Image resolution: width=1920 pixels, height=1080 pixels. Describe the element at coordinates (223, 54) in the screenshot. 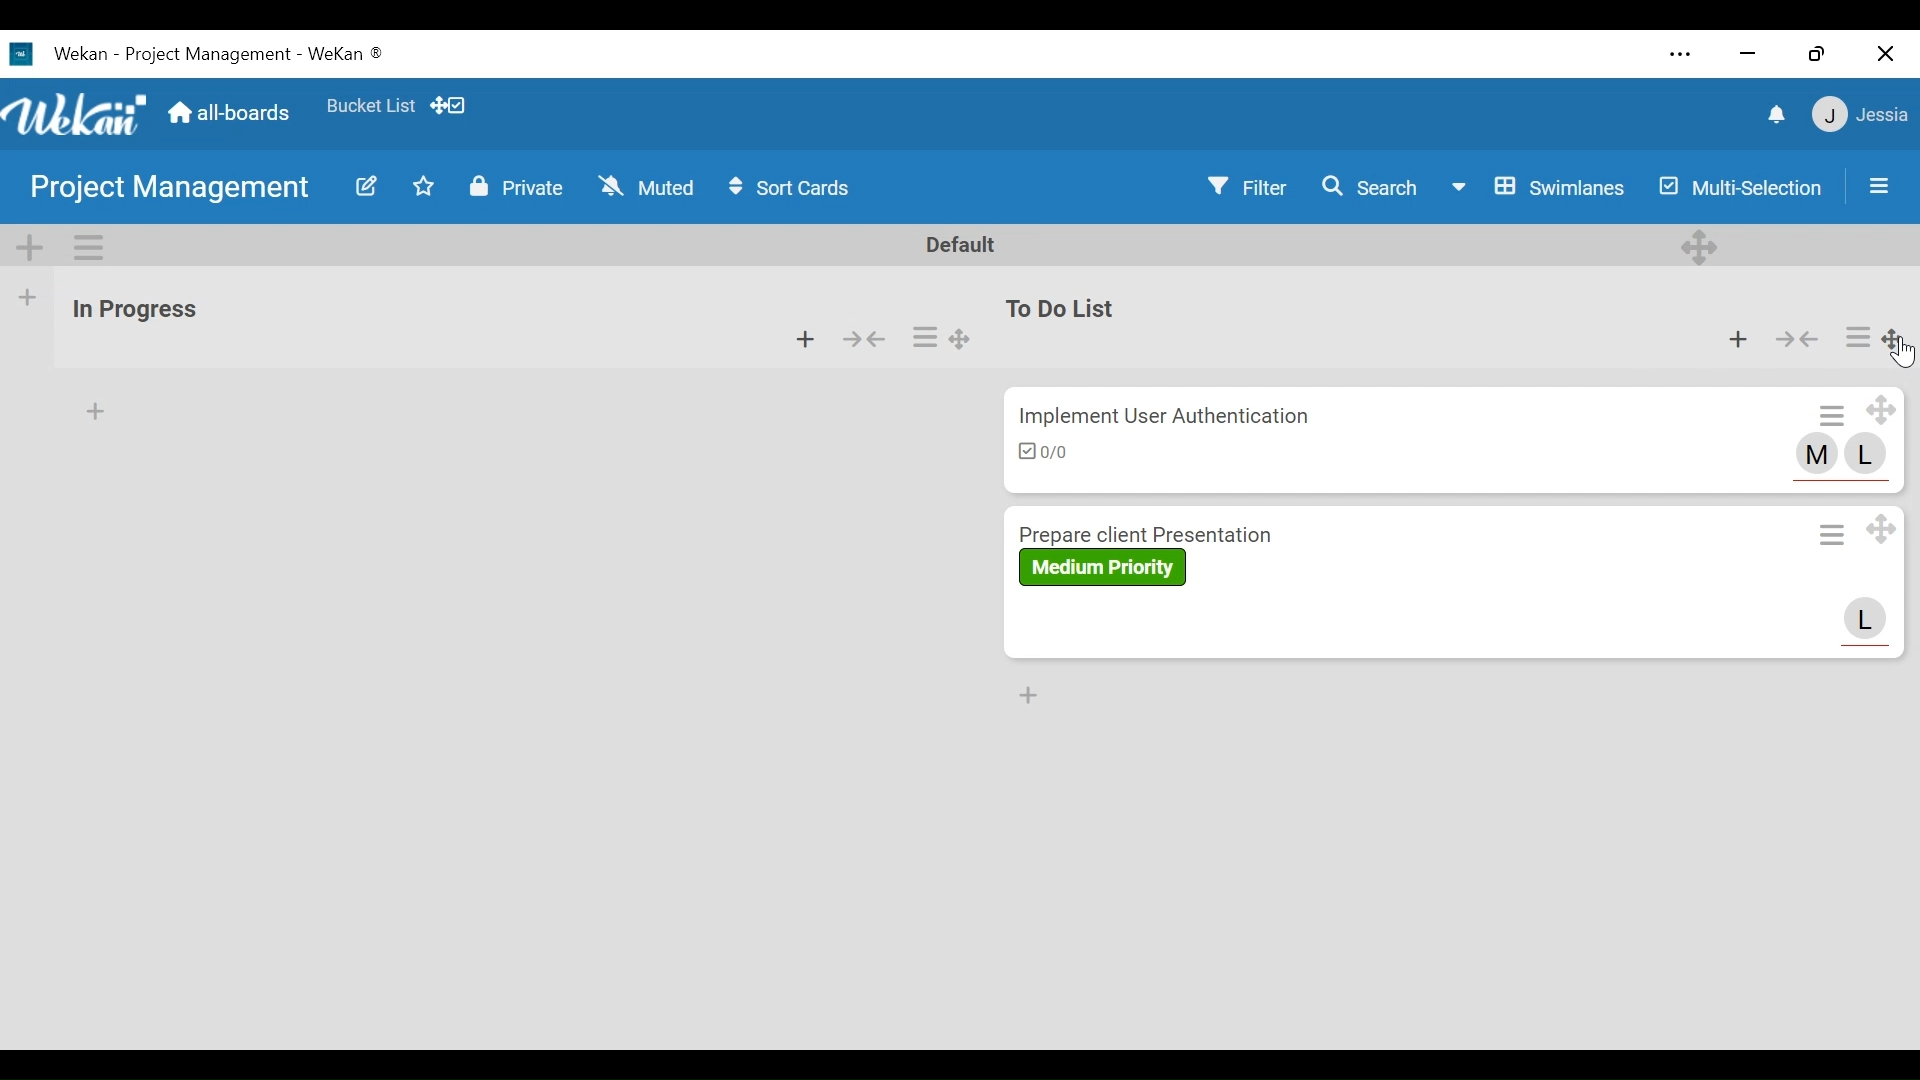

I see `Wekan - Project Management - WeKan ®` at that location.